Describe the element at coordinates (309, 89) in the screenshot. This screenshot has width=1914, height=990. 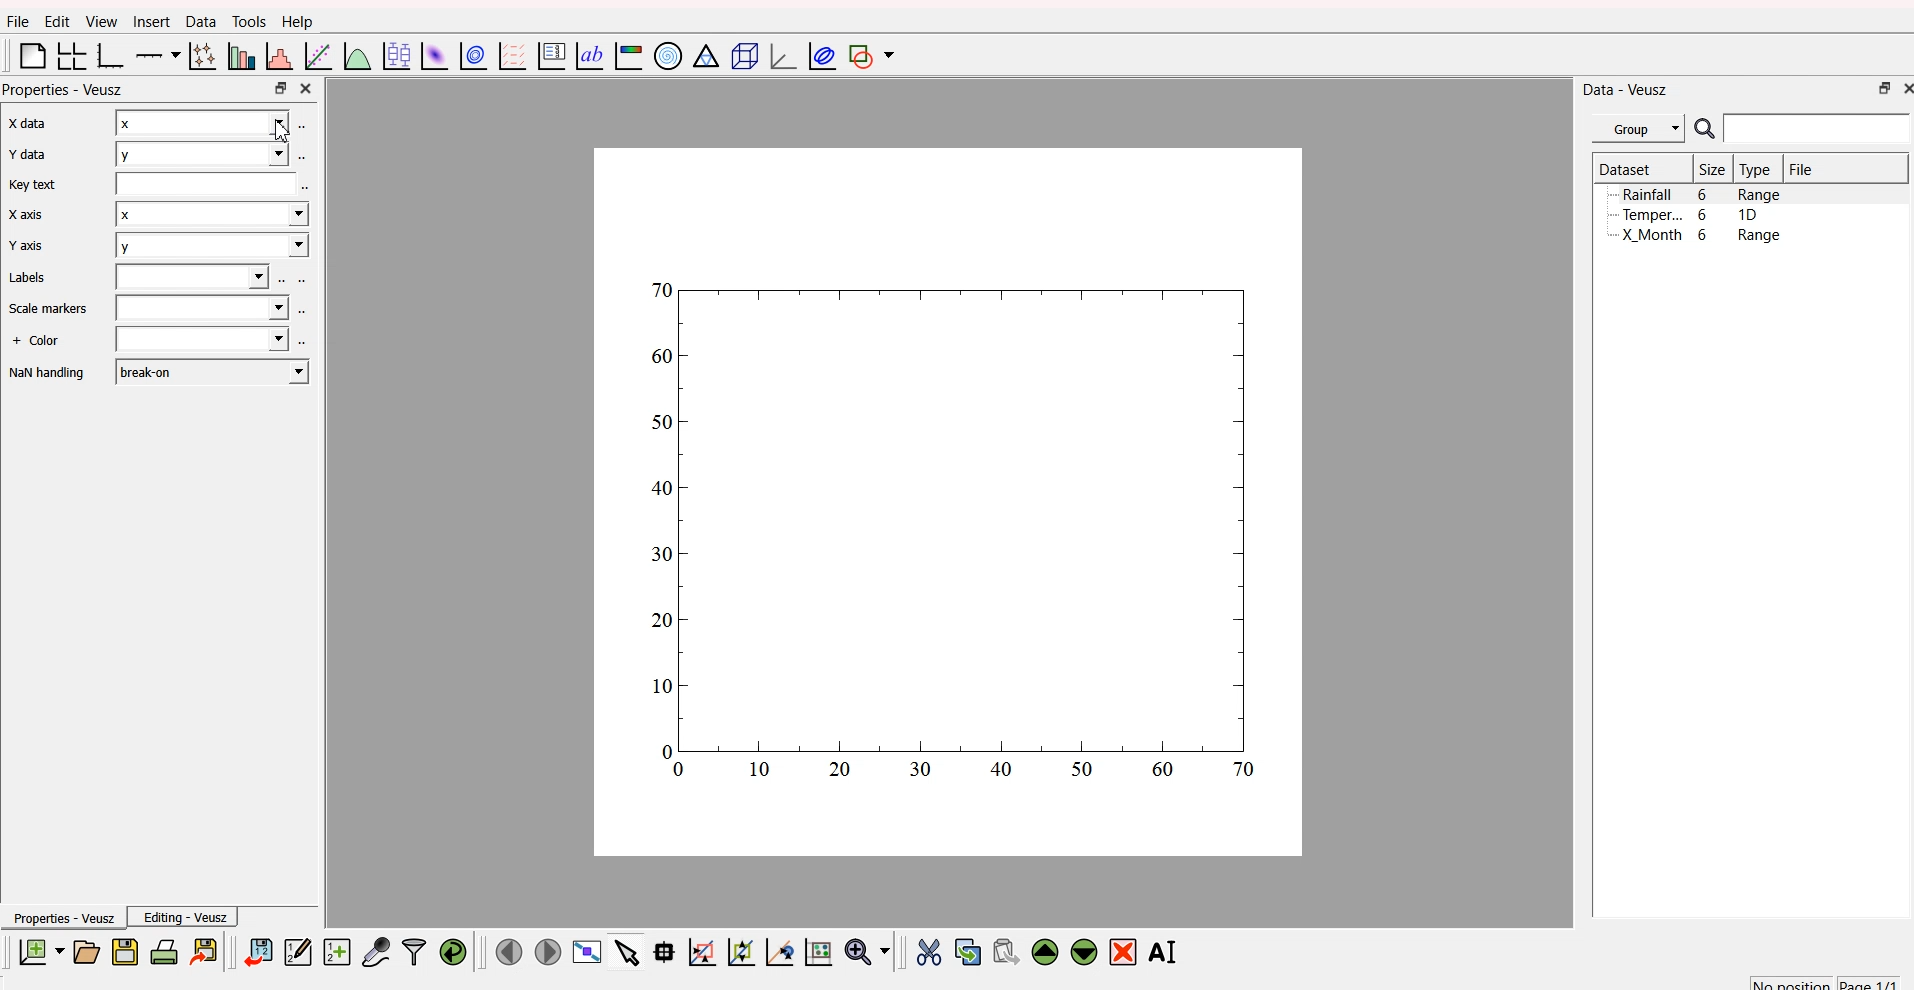
I see `close` at that location.